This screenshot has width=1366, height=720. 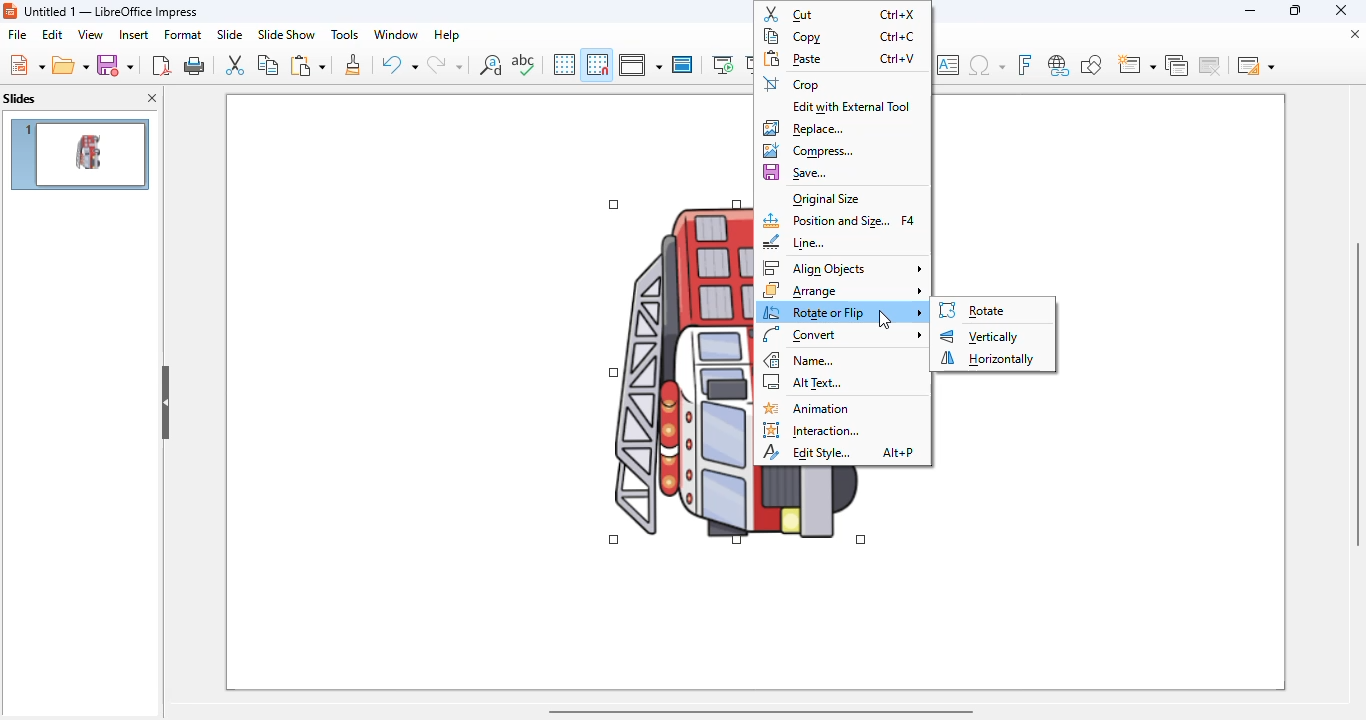 What do you see at coordinates (183, 34) in the screenshot?
I see `format` at bounding box center [183, 34].